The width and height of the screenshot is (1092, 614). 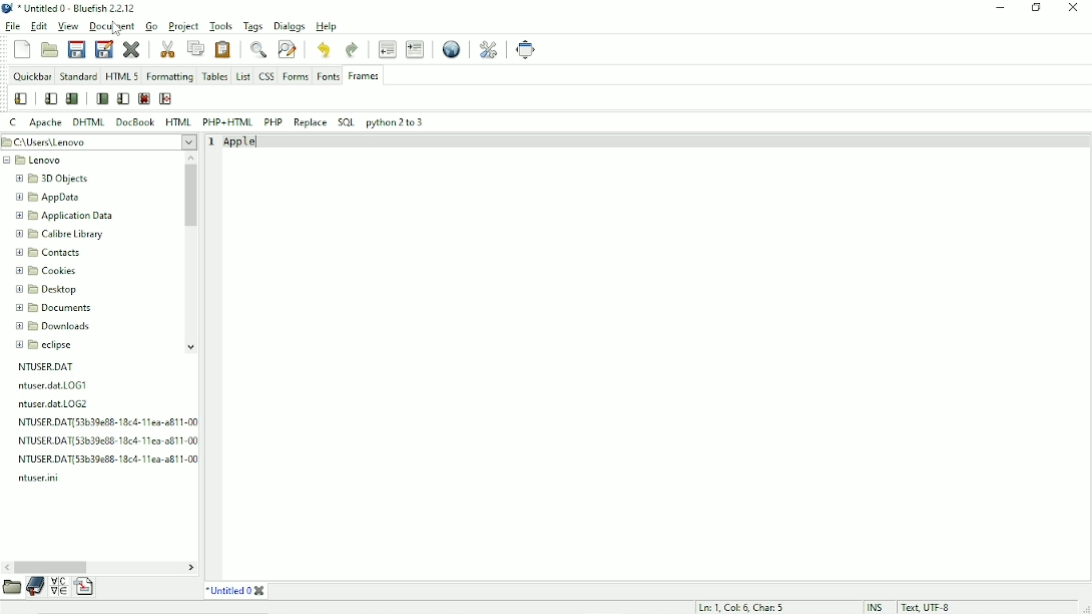 What do you see at coordinates (365, 76) in the screenshot?
I see `Frames` at bounding box center [365, 76].